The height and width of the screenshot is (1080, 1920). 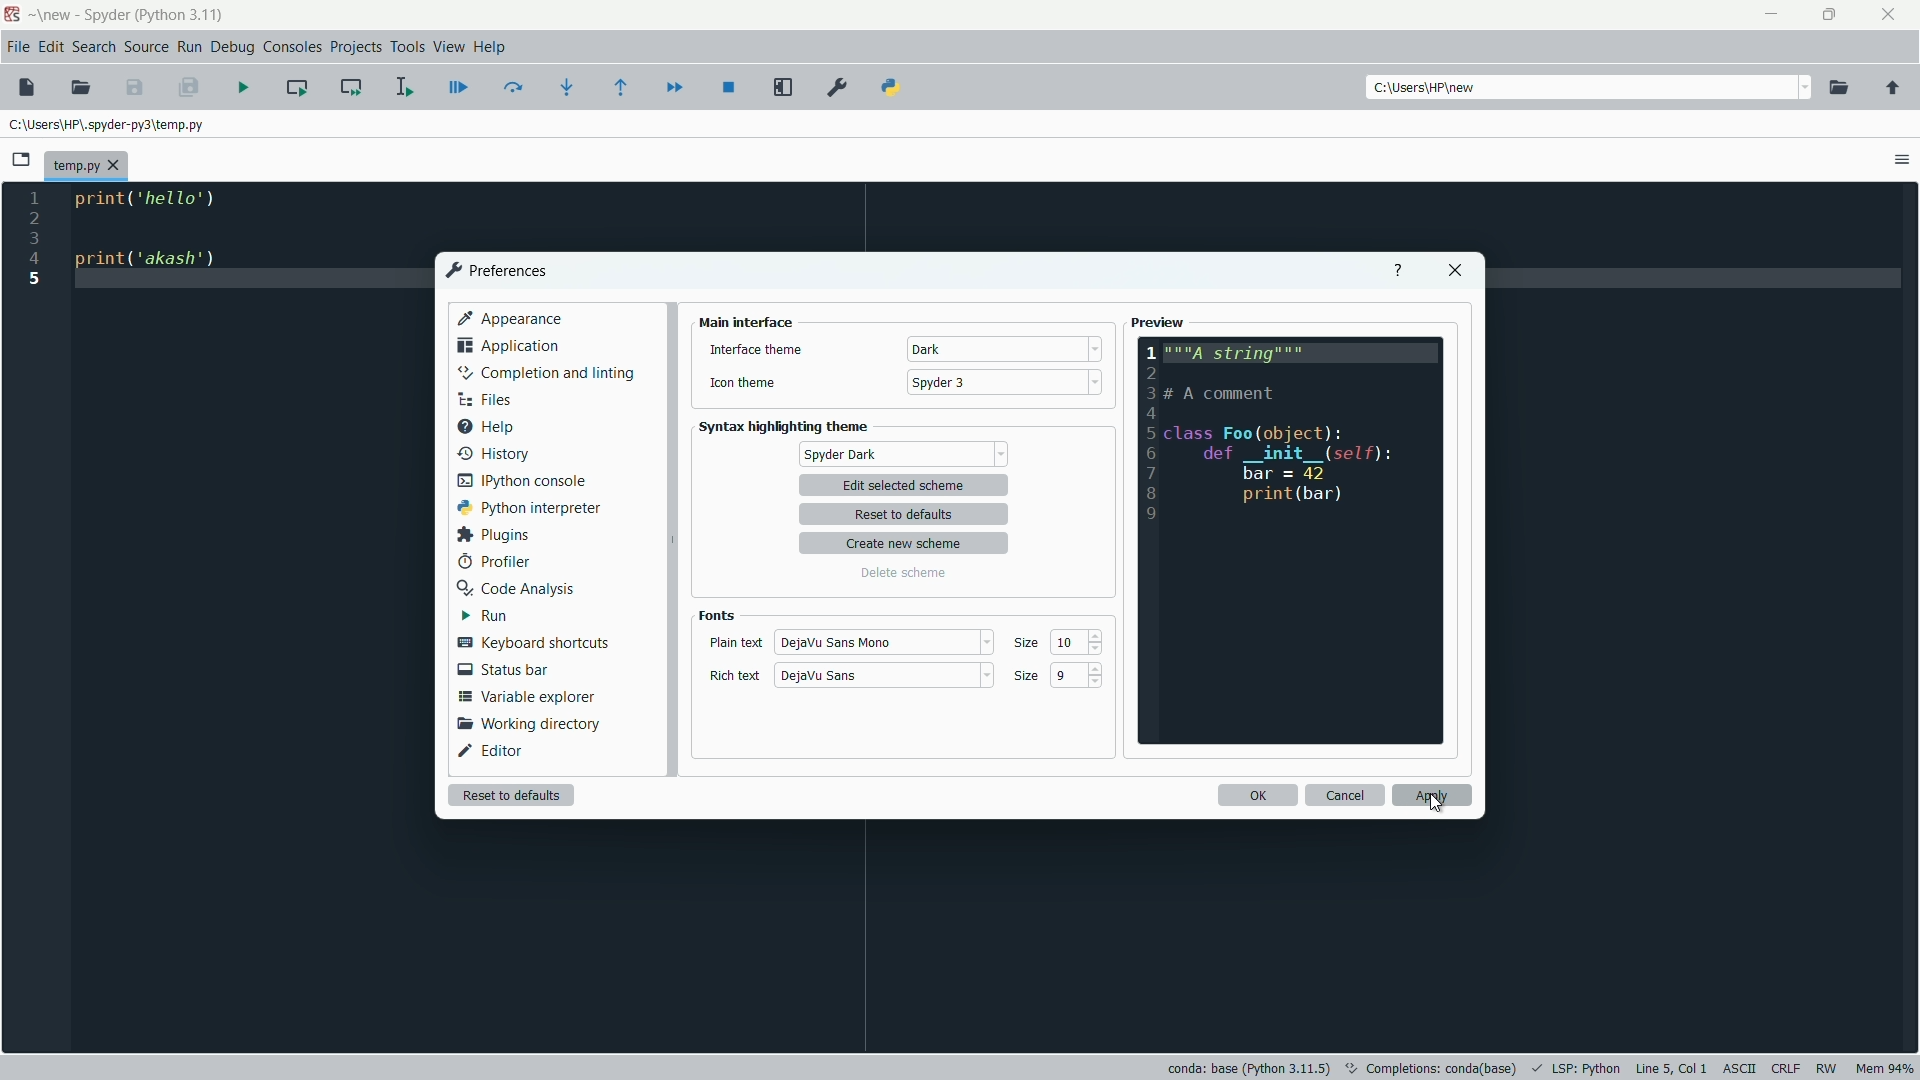 I want to click on close app, so click(x=1891, y=15).